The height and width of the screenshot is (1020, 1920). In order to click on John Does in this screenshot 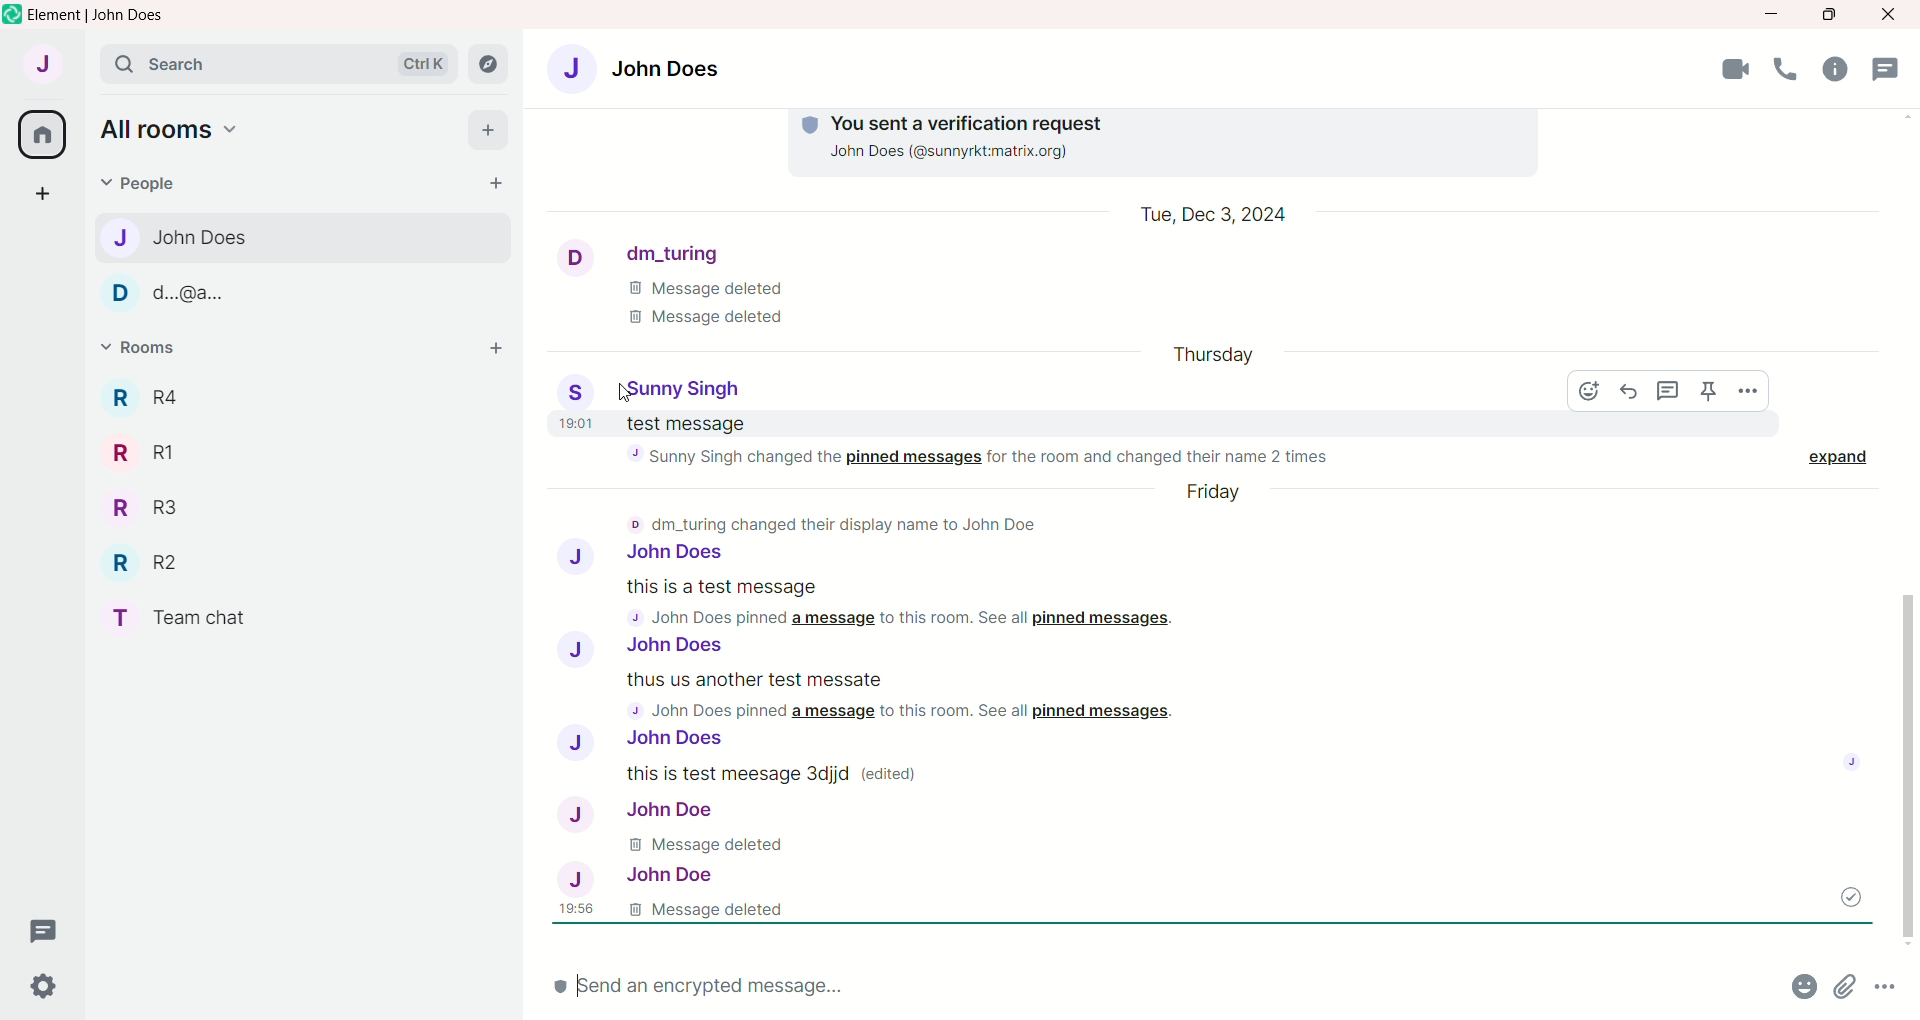, I will do `click(637, 739)`.